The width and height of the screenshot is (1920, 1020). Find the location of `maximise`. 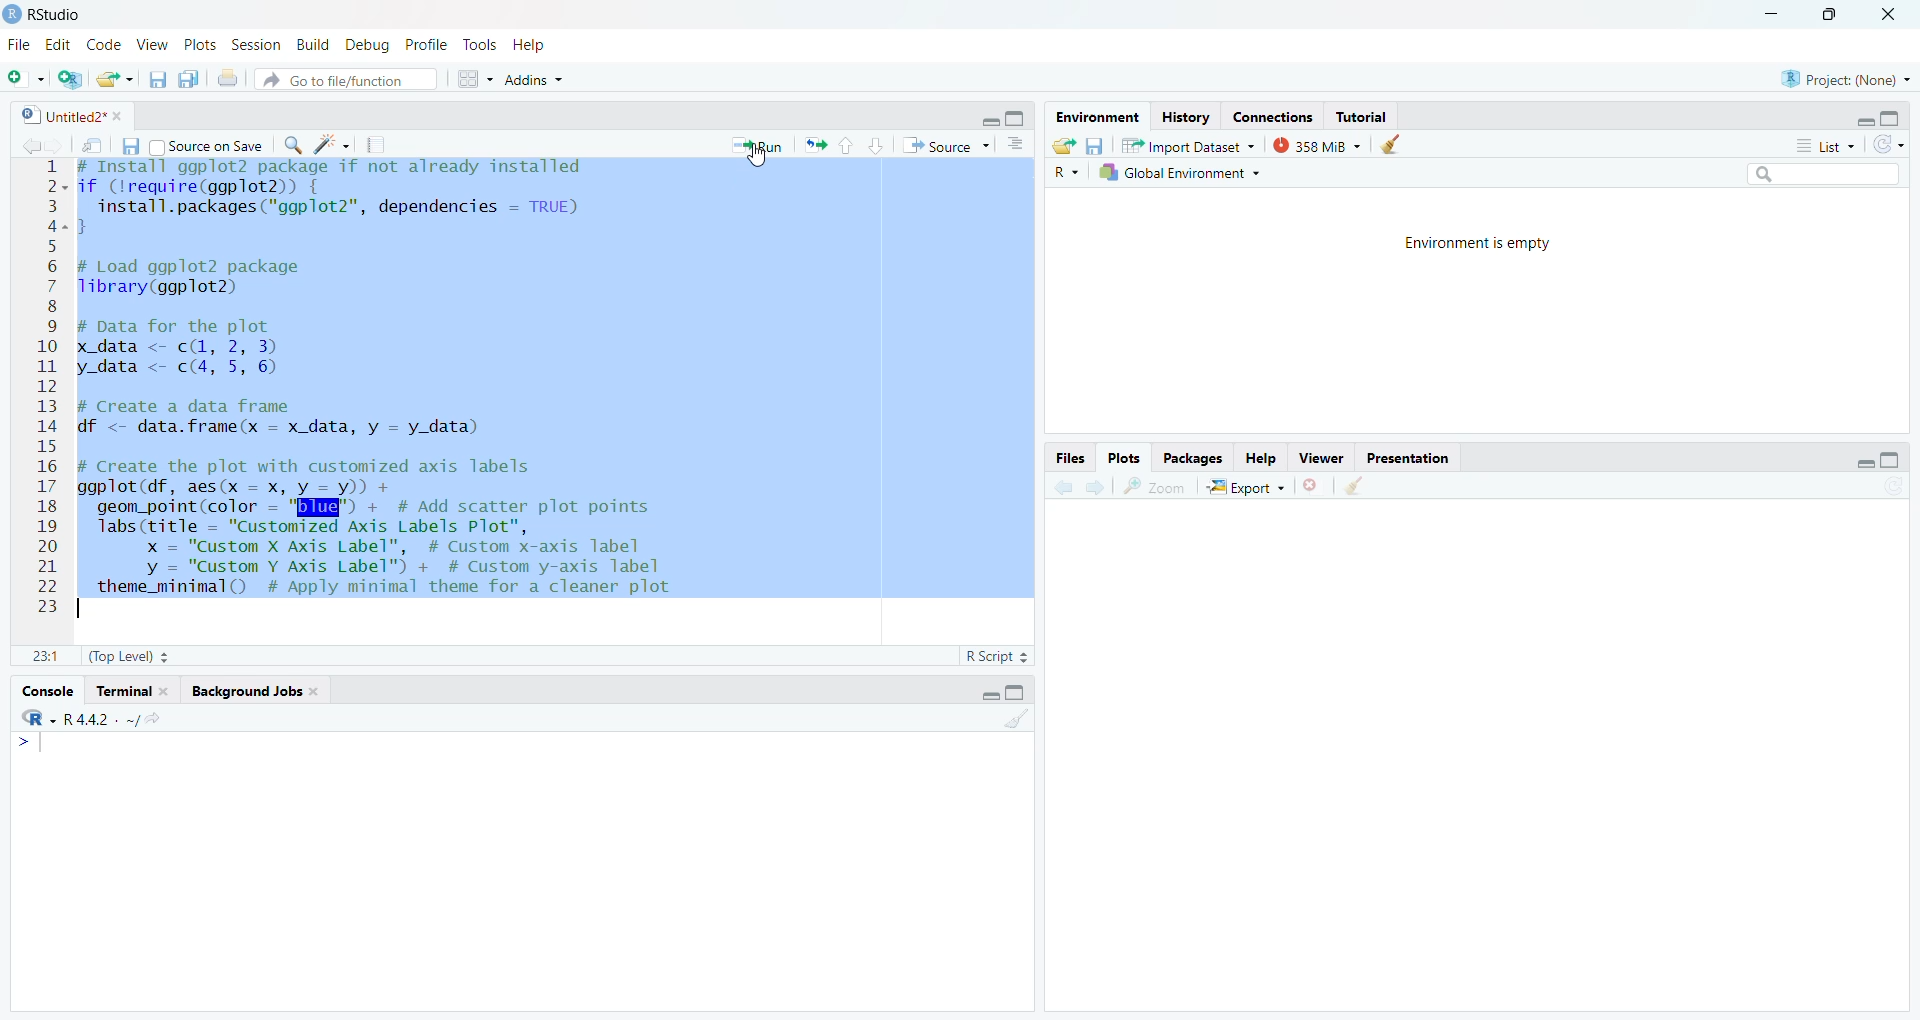

maximise is located at coordinates (1014, 119).